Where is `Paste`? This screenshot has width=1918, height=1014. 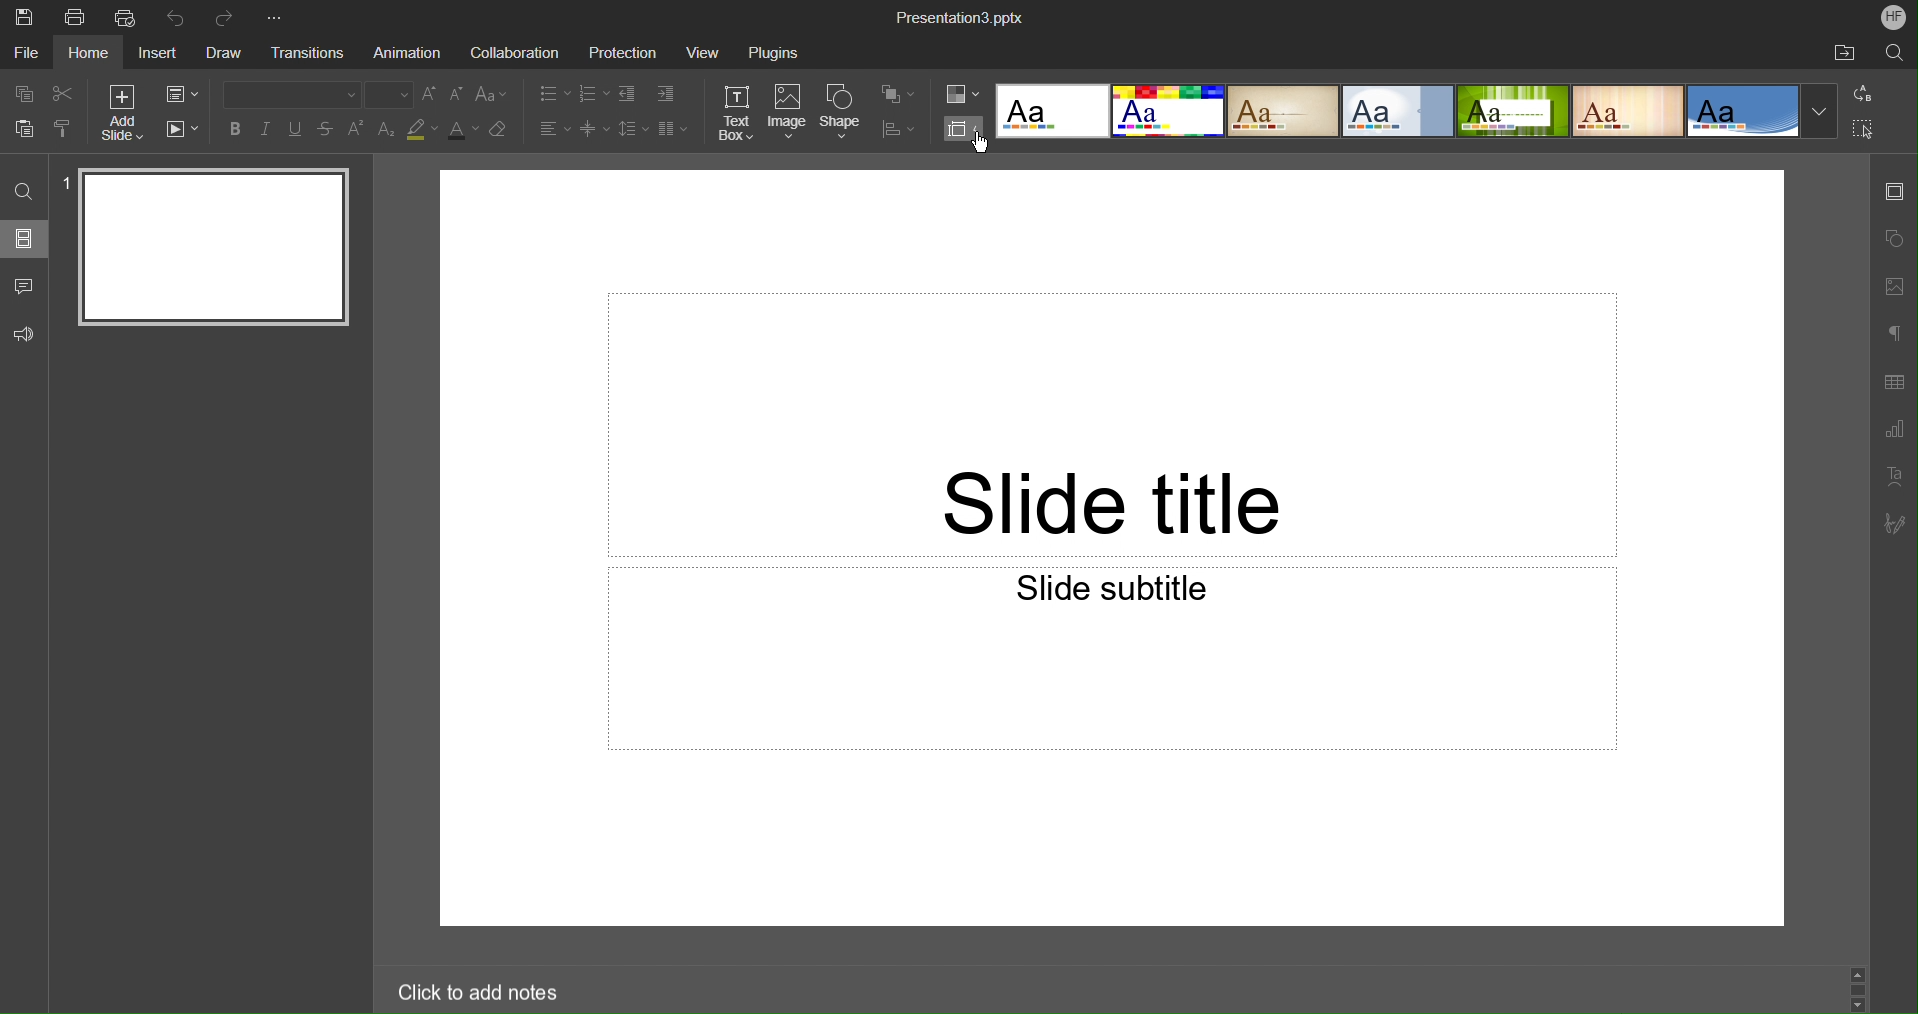 Paste is located at coordinates (20, 130).